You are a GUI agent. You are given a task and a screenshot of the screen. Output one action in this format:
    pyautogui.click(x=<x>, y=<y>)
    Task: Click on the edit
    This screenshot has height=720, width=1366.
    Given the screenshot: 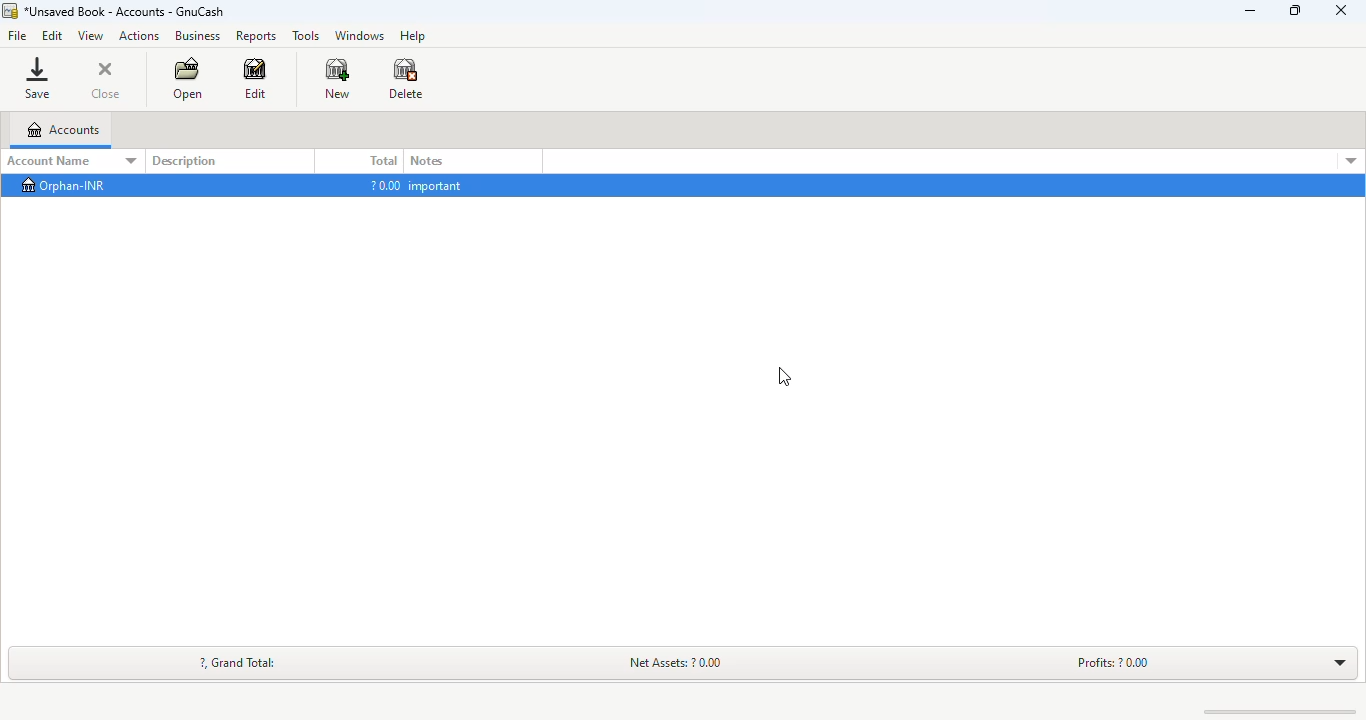 What is the action you would take?
    pyautogui.click(x=254, y=79)
    